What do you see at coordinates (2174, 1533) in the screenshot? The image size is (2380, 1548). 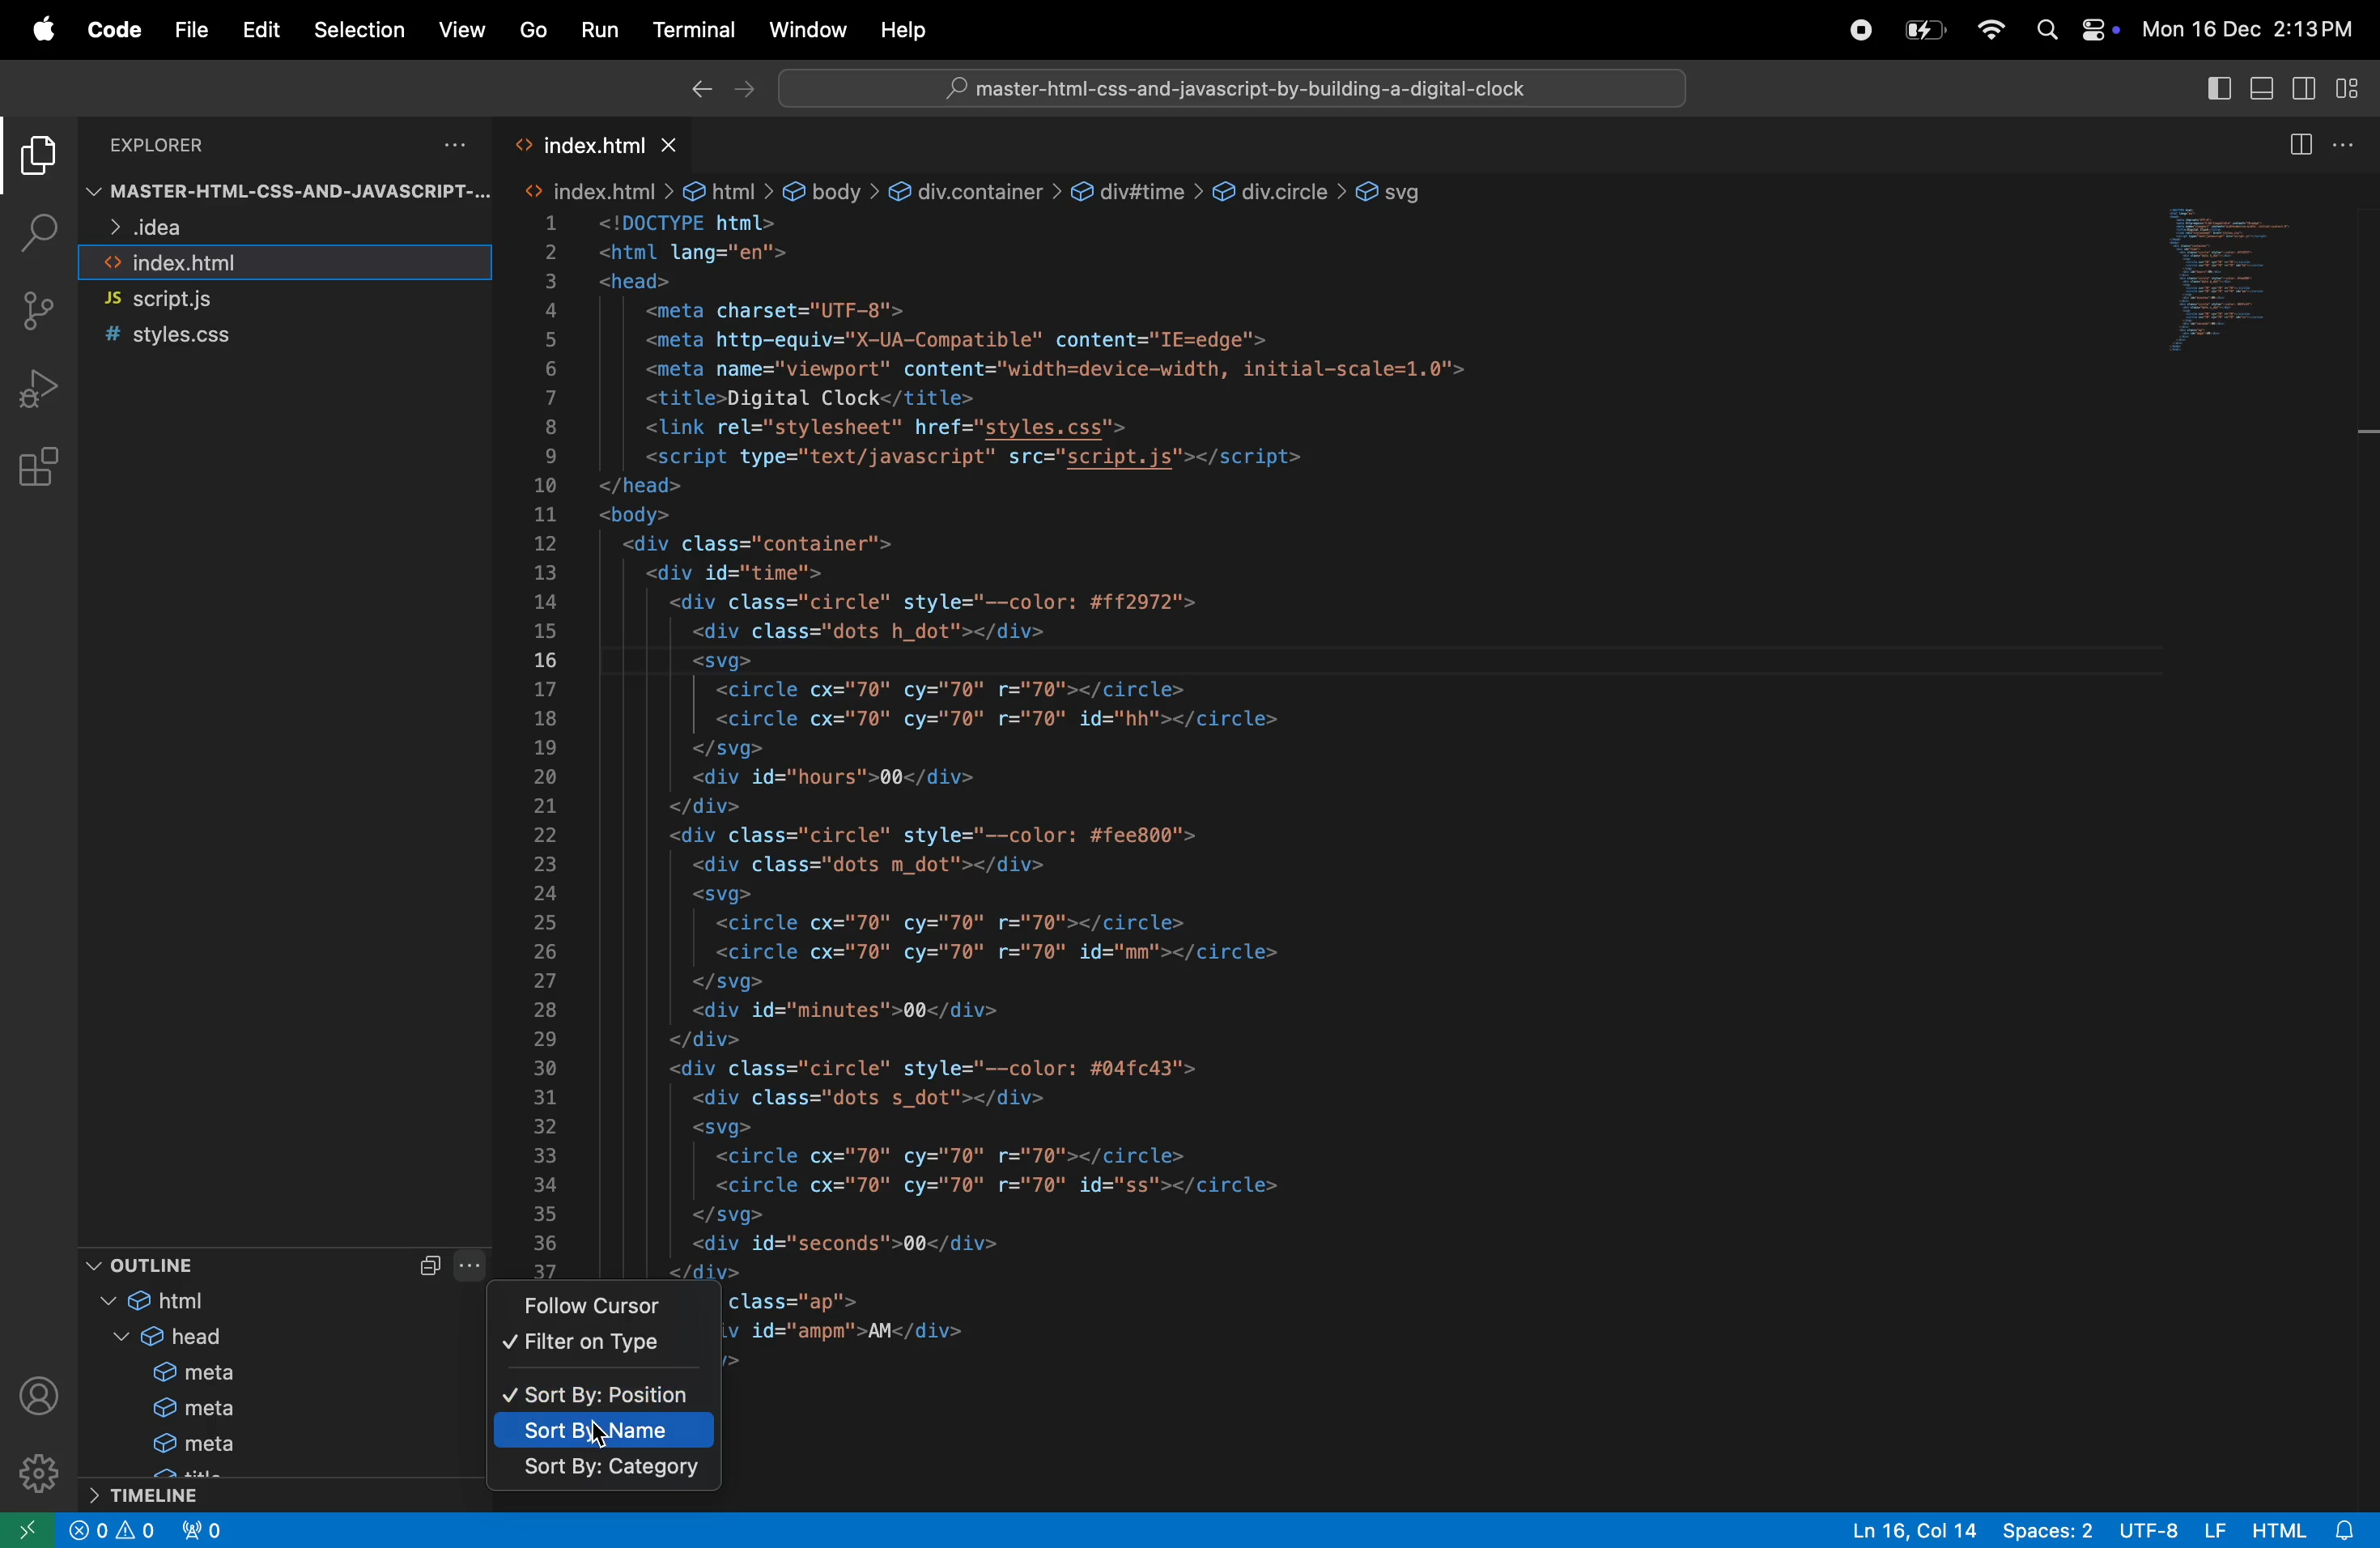 I see `utf 8` at bounding box center [2174, 1533].